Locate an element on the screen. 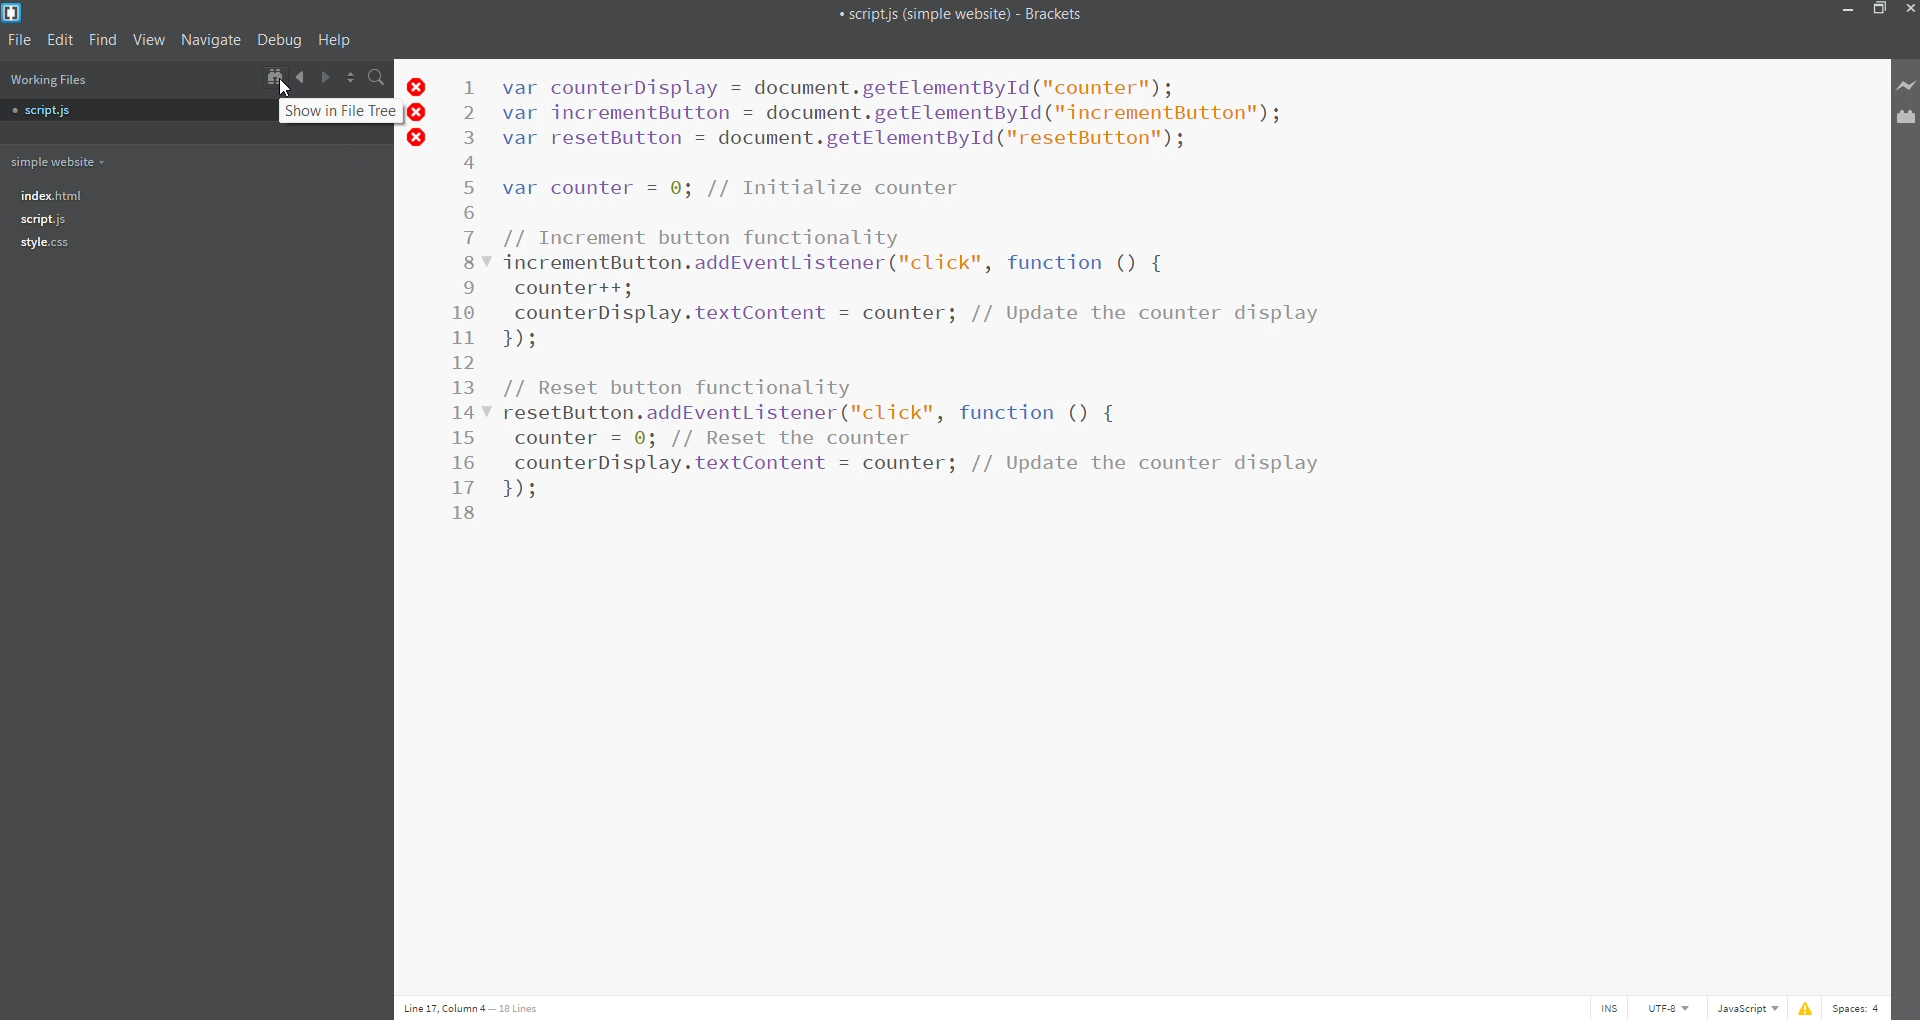 The height and width of the screenshot is (1020, 1920). working folder is located at coordinates (57, 160).